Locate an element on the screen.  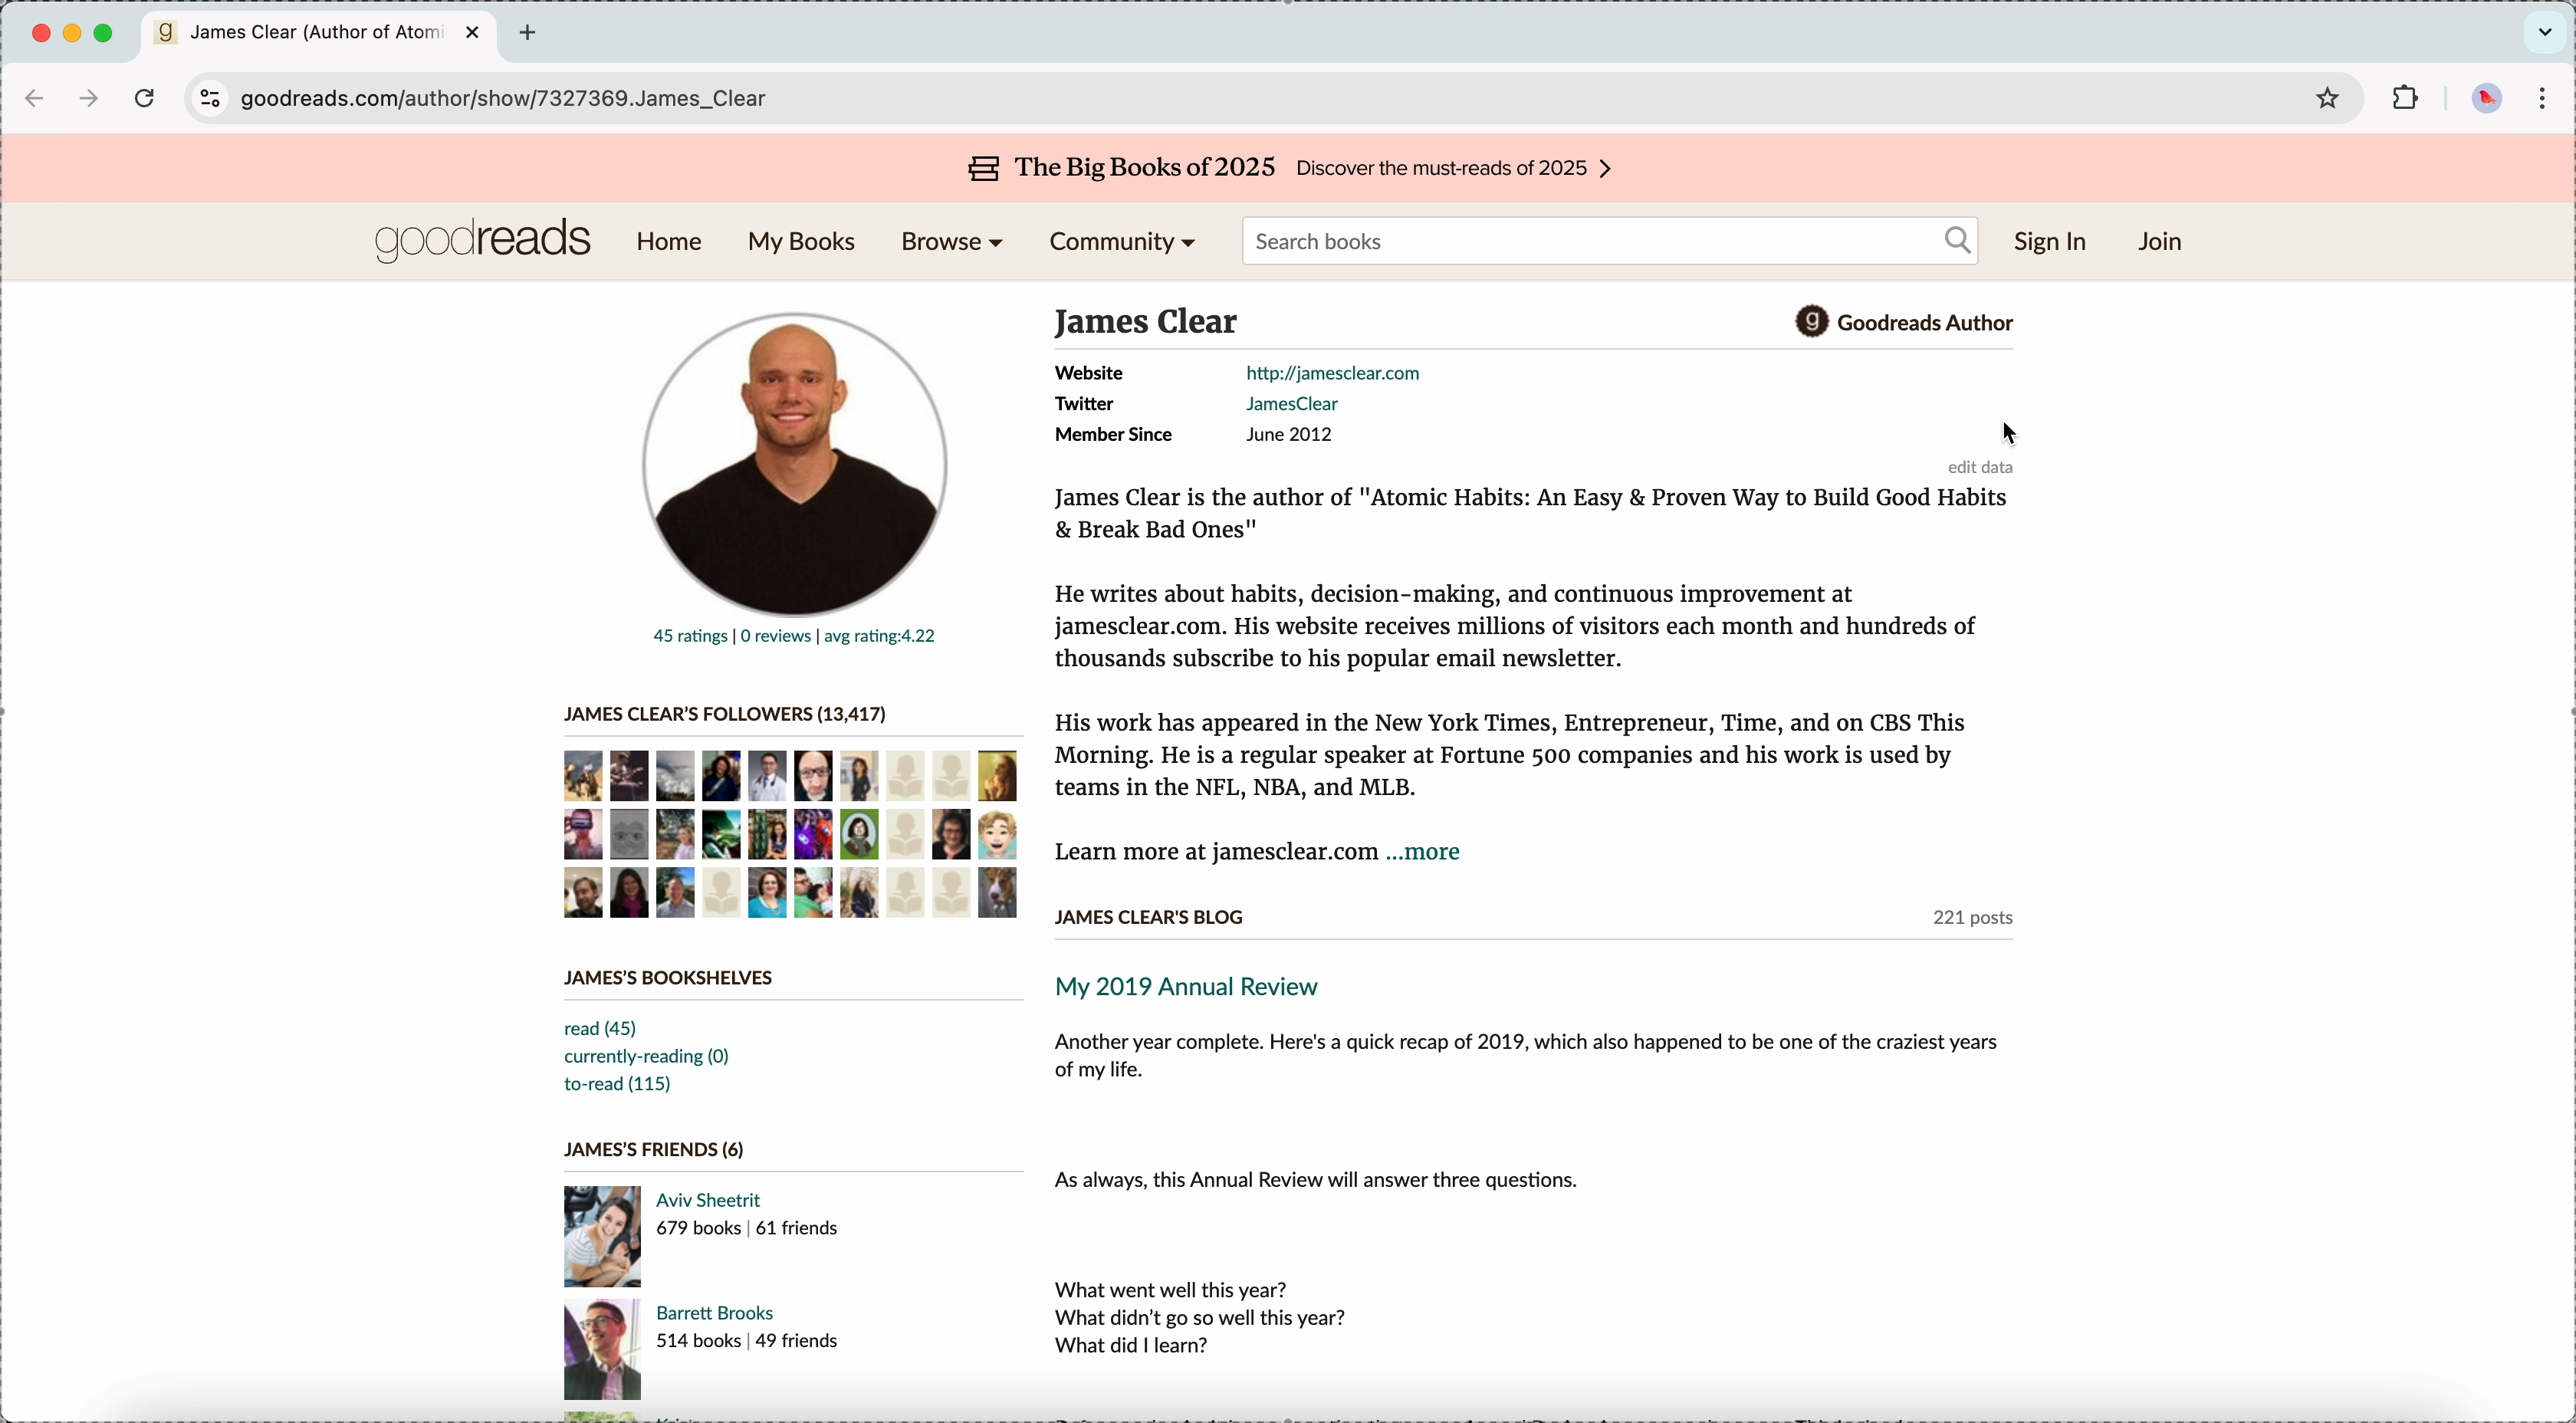
the big books of 2025 Discover the must-reads of 2025 is located at coordinates (1293, 170).